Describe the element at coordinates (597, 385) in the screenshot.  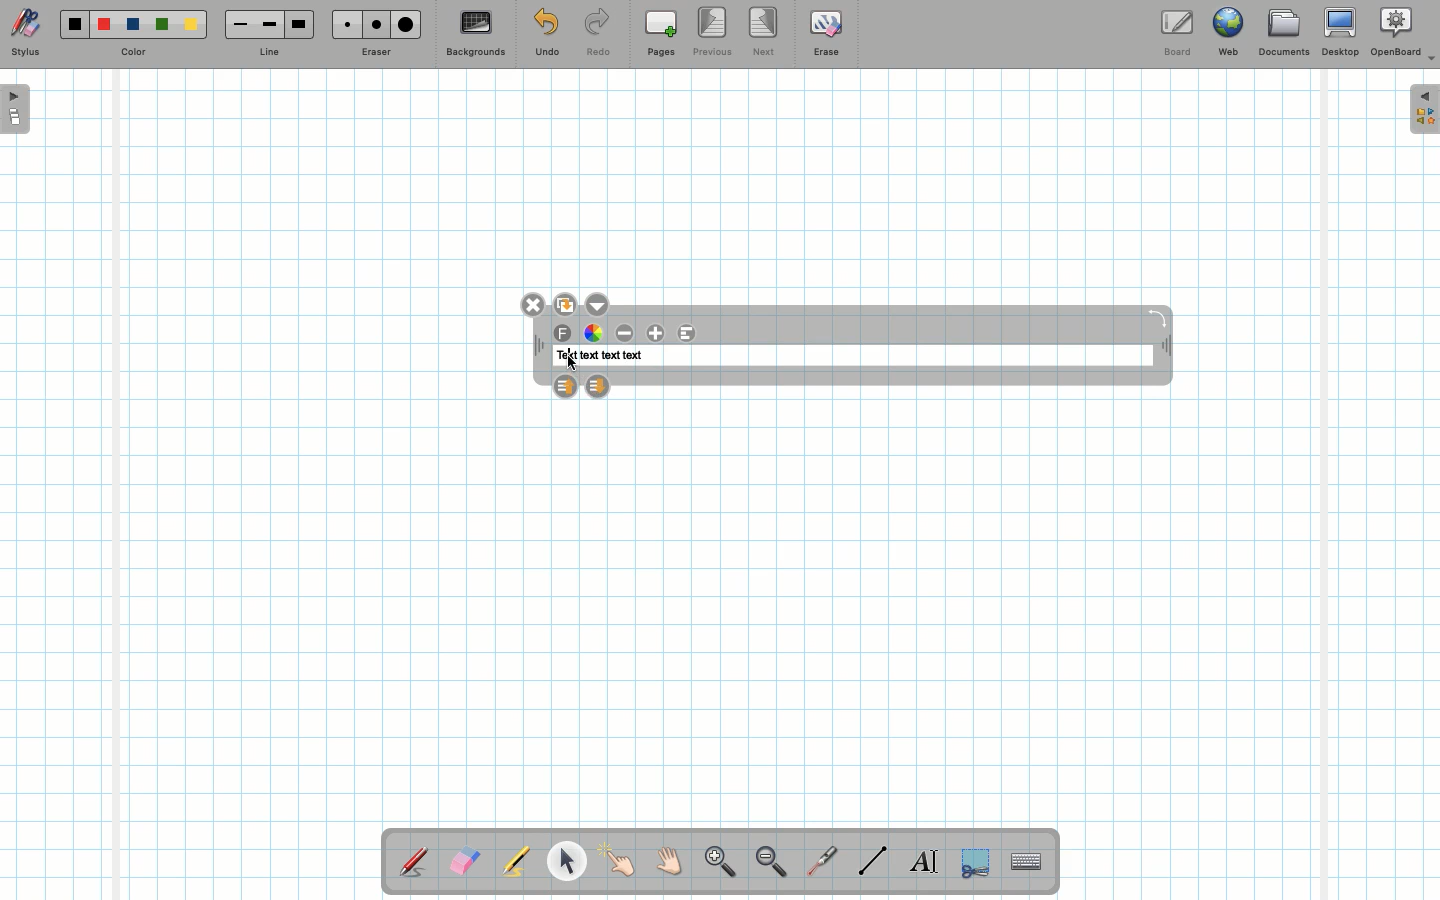
I see `Layer down` at that location.